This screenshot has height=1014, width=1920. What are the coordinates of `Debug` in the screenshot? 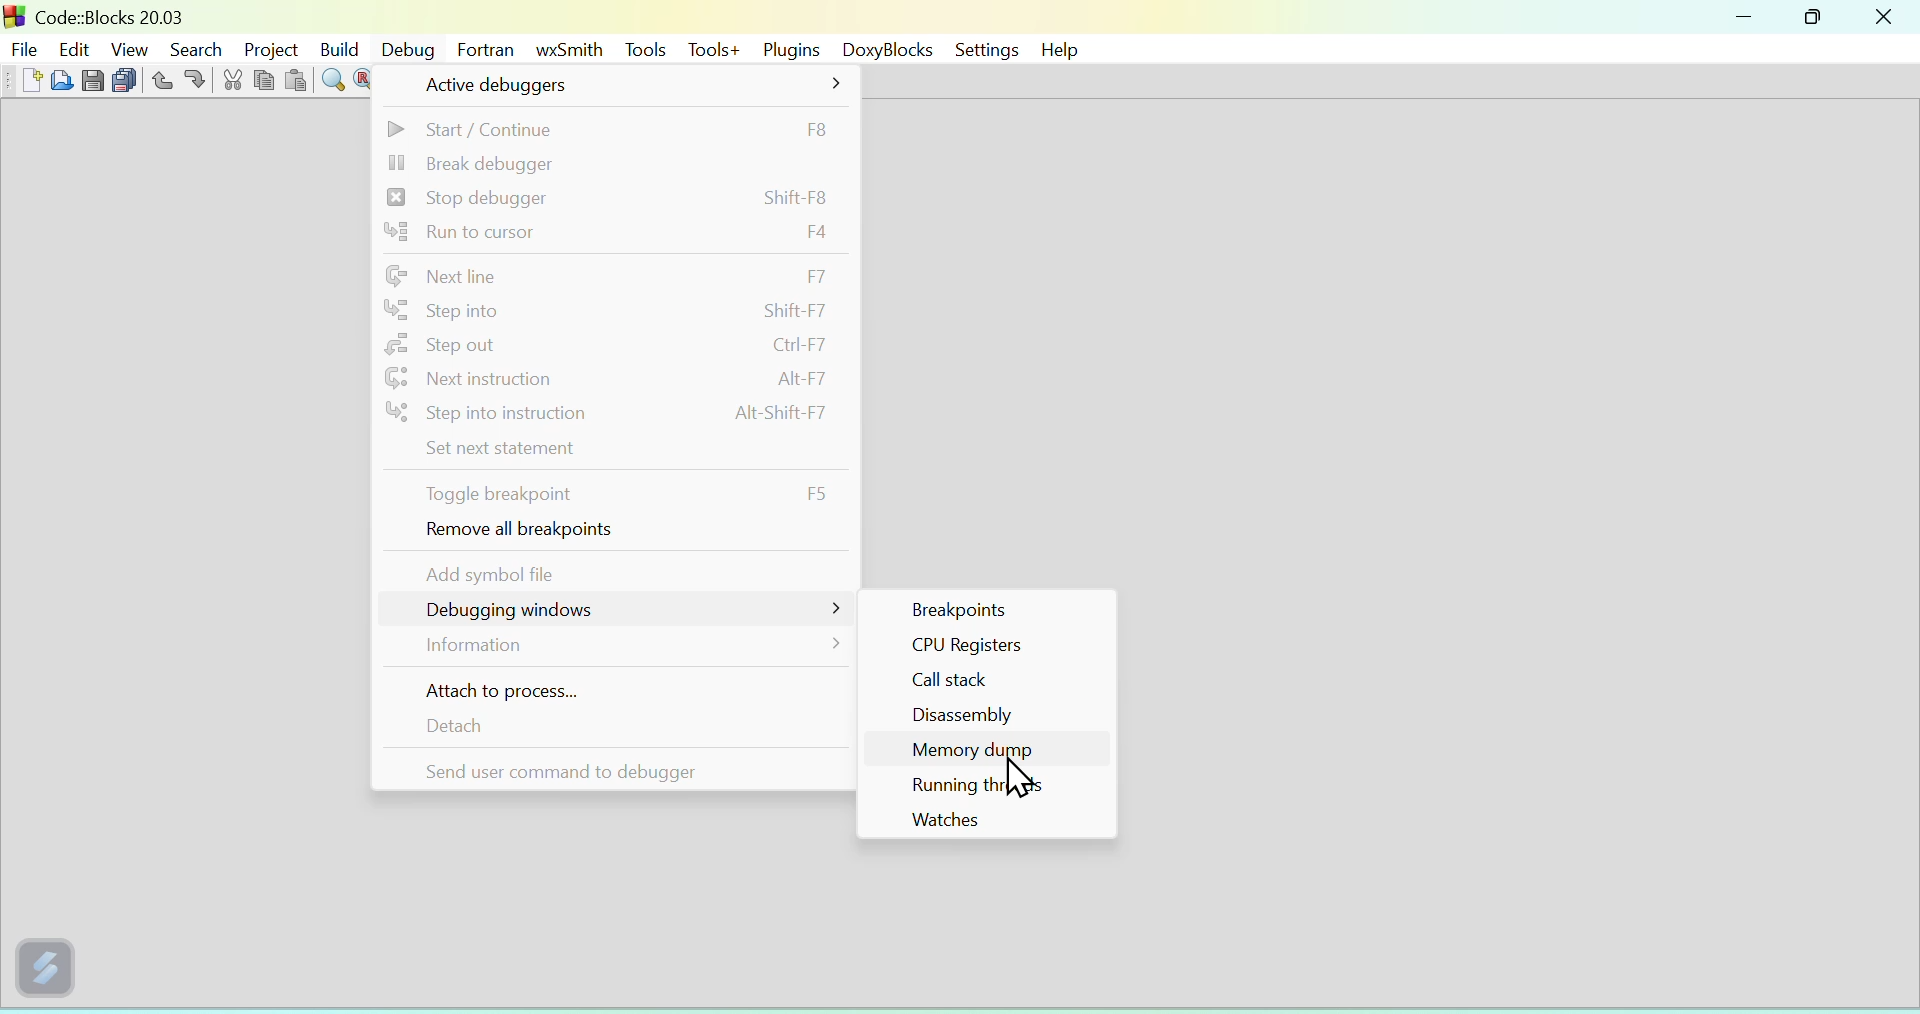 It's located at (408, 49).